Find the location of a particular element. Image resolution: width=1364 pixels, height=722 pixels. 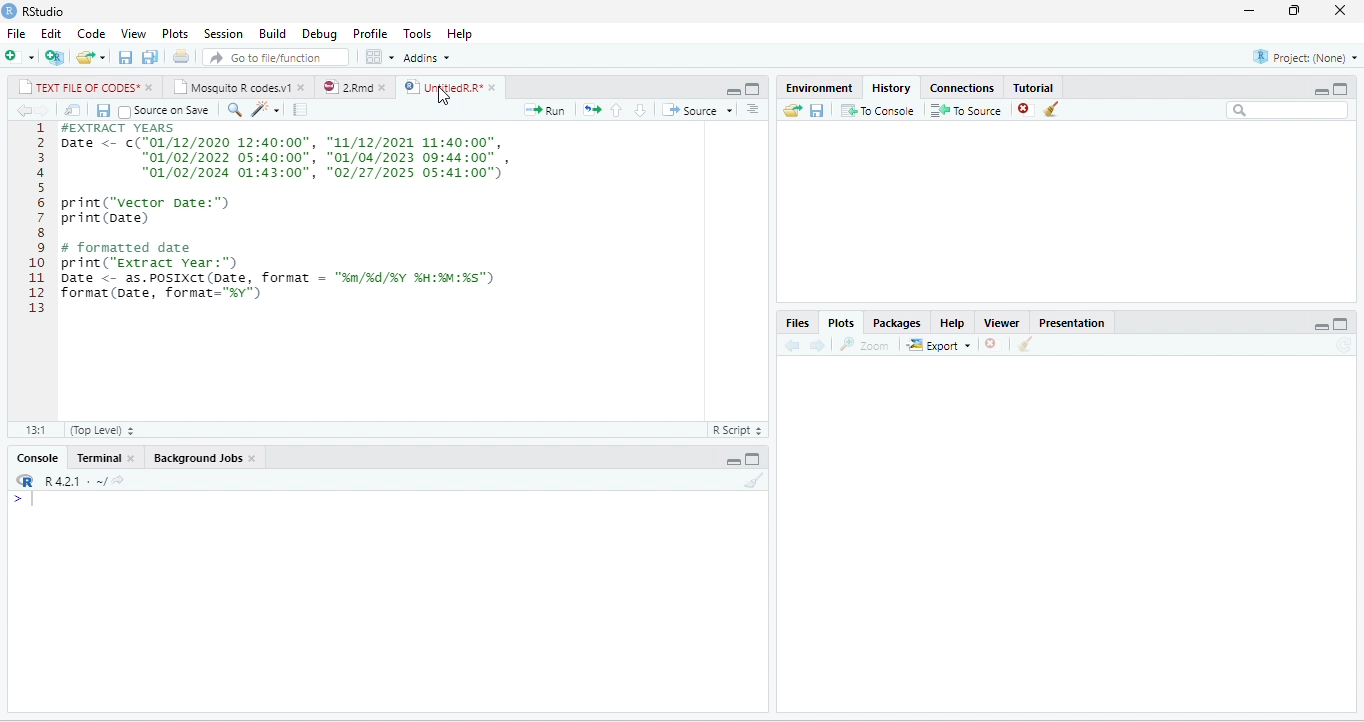

TEXT FILE OF CODES is located at coordinates (78, 87).